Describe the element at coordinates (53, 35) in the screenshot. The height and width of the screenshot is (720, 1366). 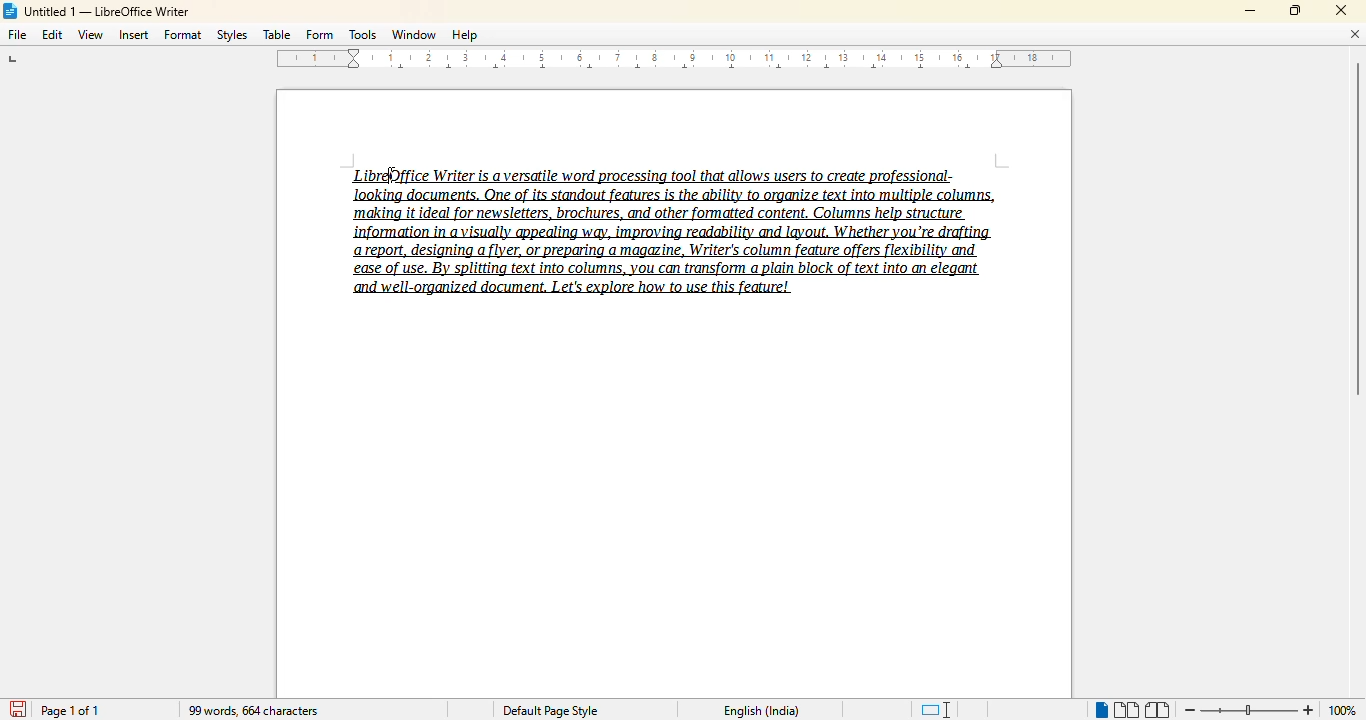
I see `edit` at that location.